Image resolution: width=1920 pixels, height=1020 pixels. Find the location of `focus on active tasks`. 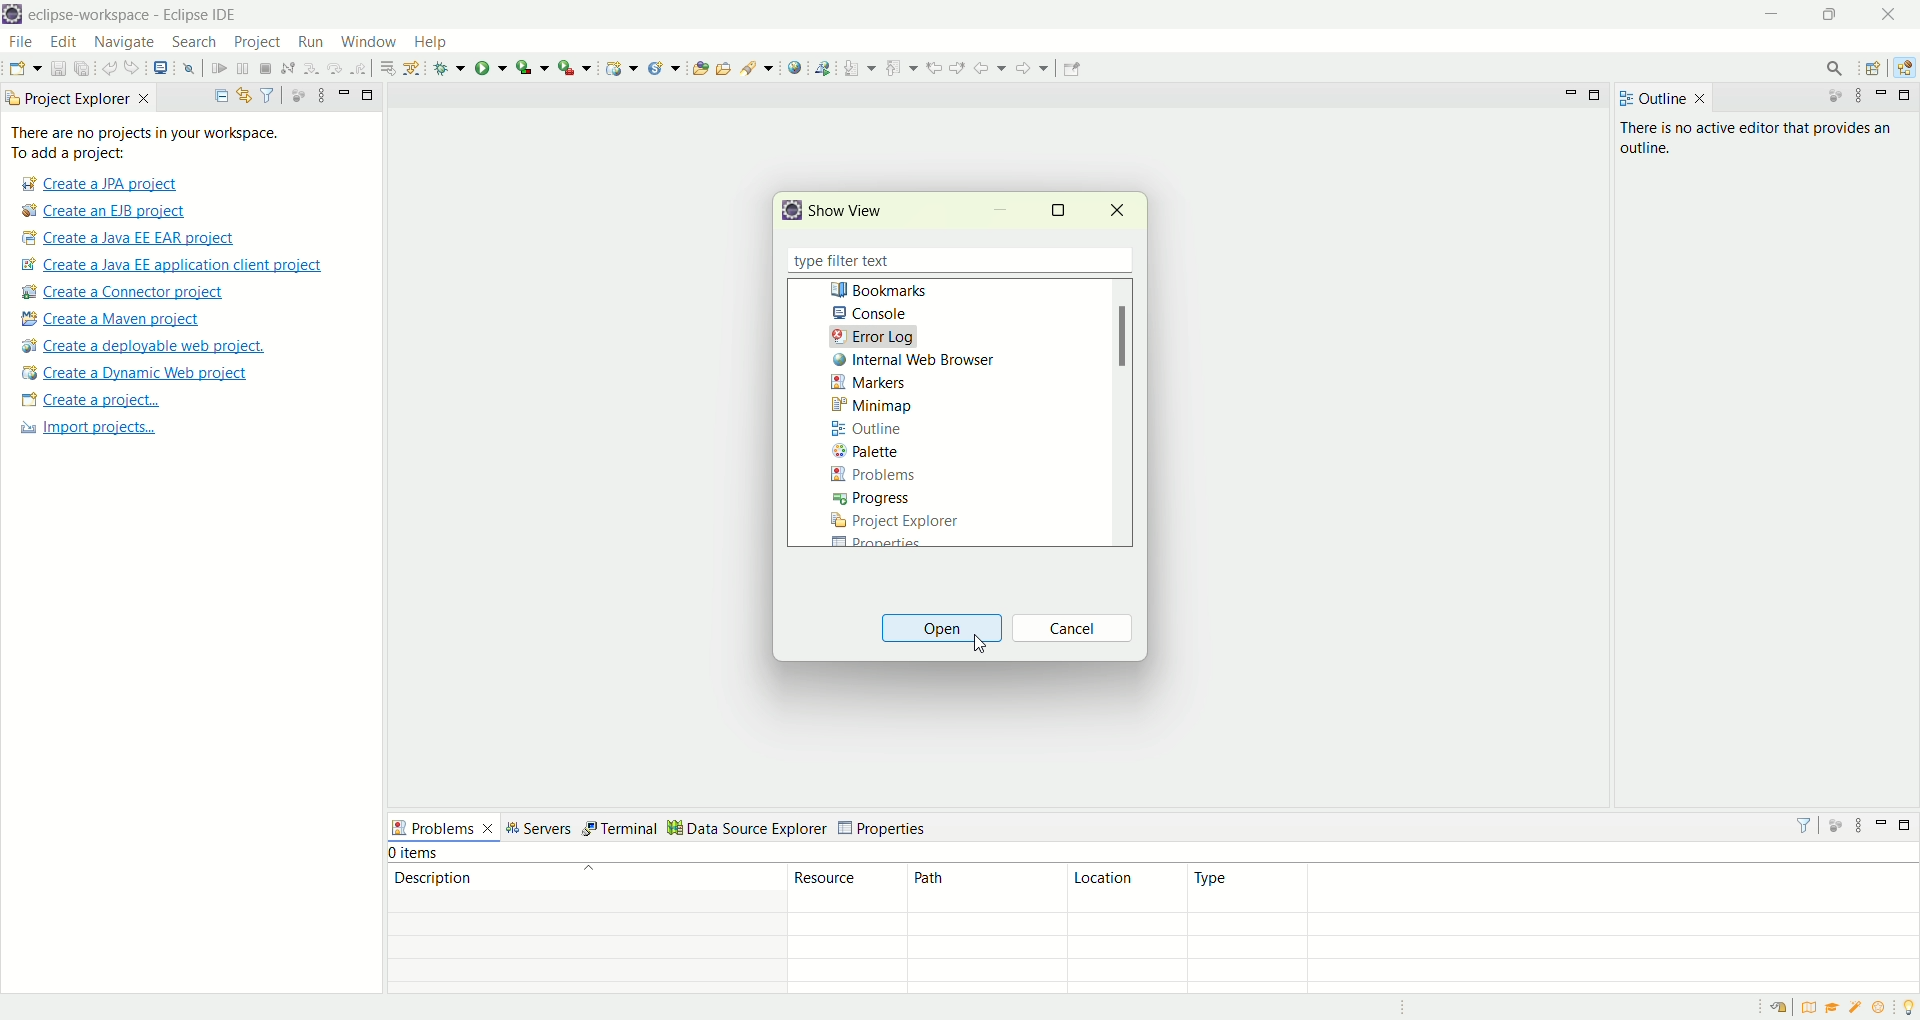

focus on active tasks is located at coordinates (294, 95).